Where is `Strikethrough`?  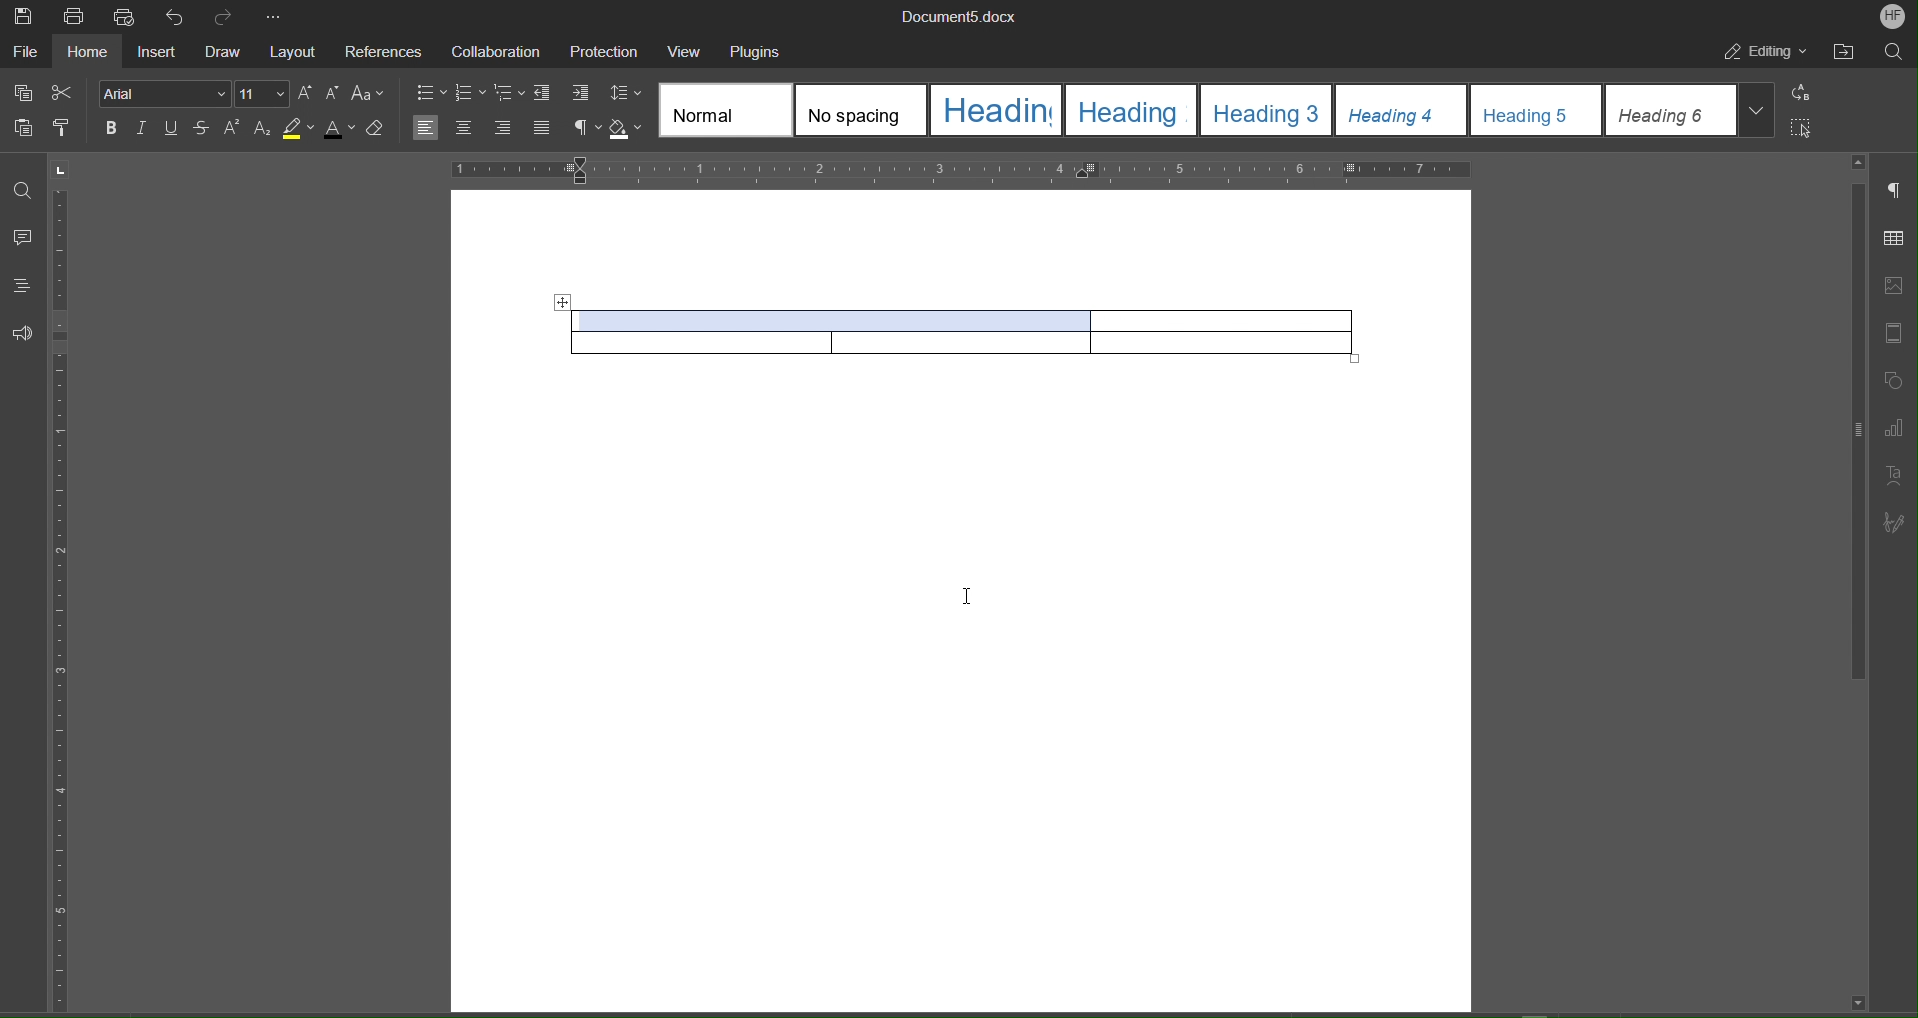
Strikethrough is located at coordinates (203, 129).